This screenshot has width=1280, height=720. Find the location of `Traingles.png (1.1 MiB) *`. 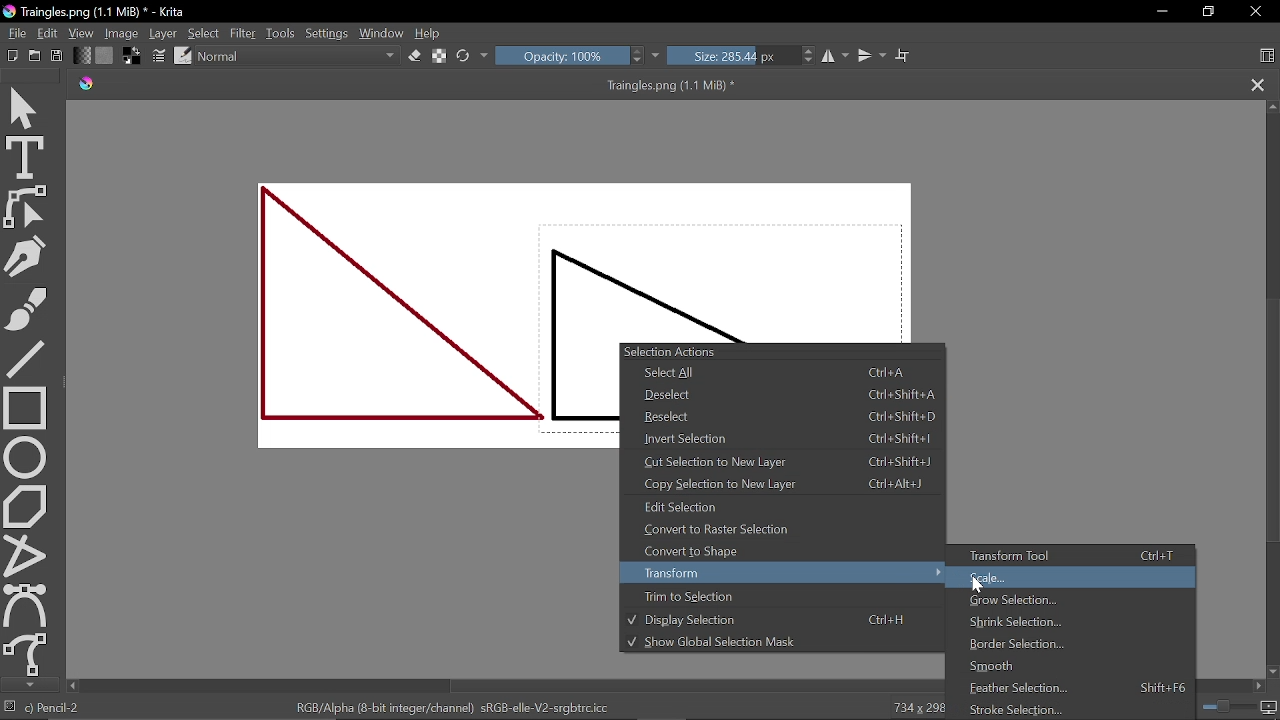

Traingles.png (1.1 MiB) * is located at coordinates (433, 85).